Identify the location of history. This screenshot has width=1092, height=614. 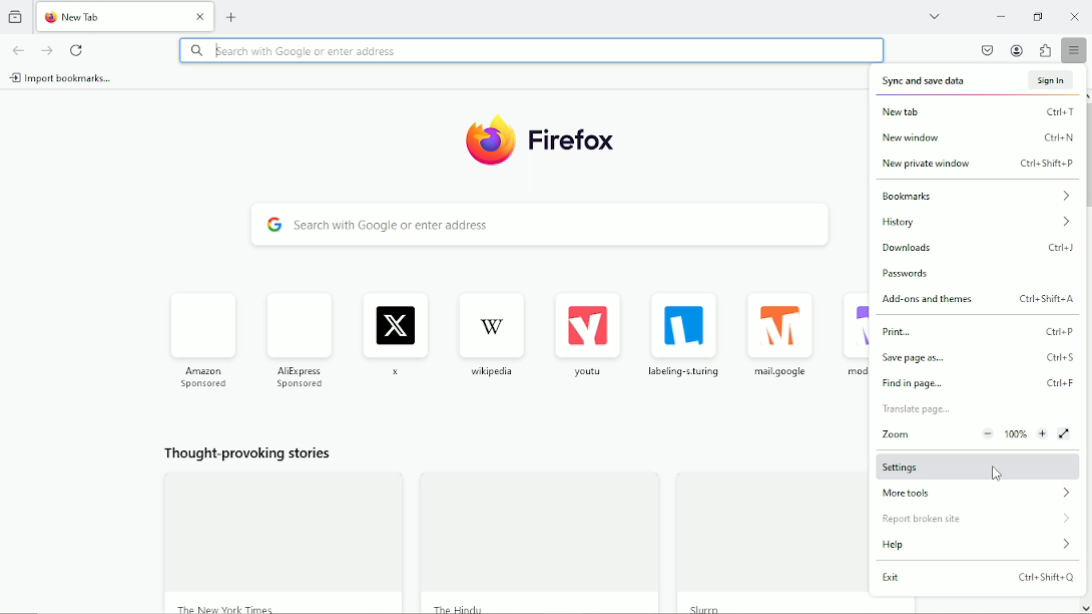
(982, 222).